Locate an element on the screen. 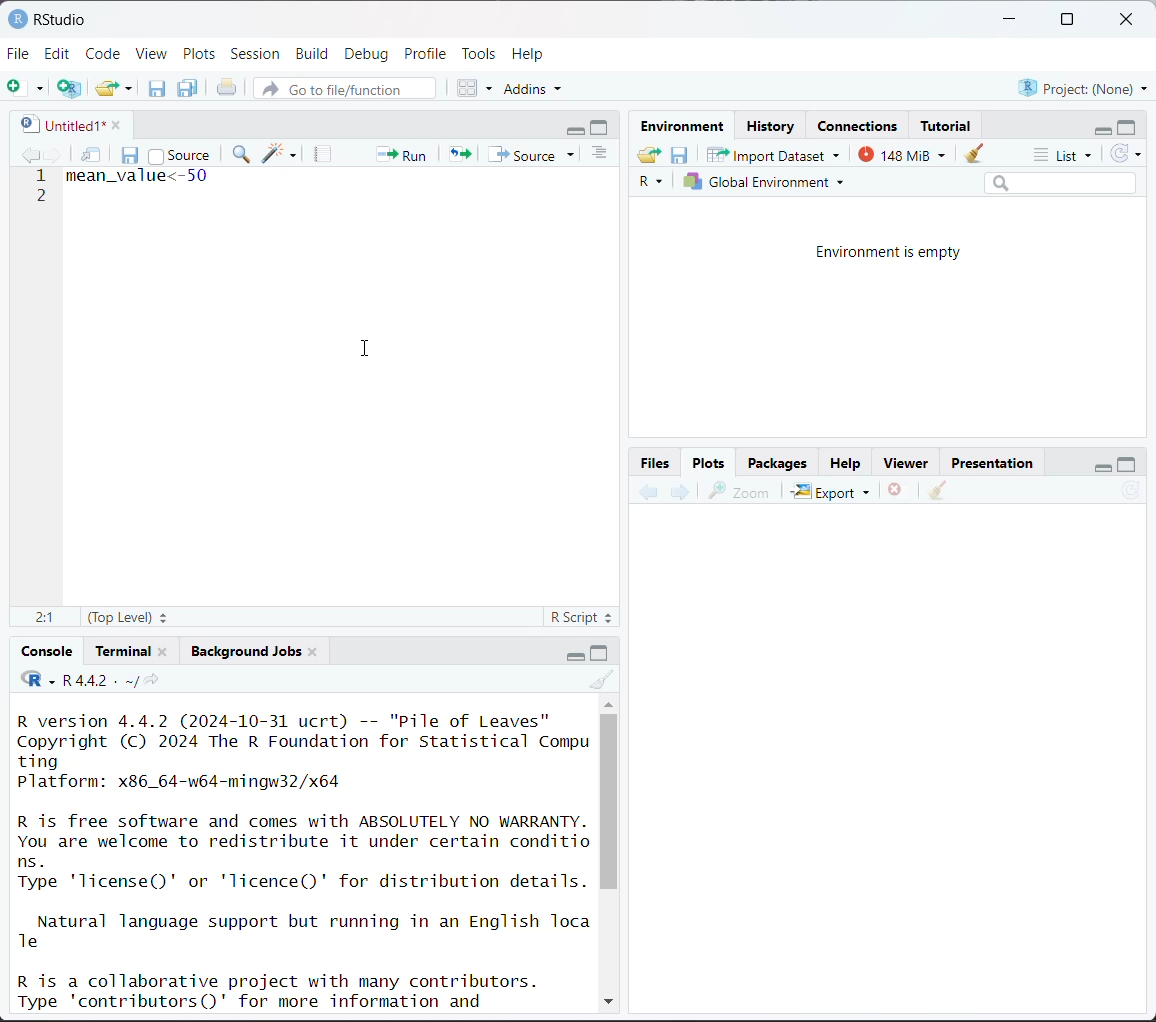  Environment is located at coordinates (686, 127).